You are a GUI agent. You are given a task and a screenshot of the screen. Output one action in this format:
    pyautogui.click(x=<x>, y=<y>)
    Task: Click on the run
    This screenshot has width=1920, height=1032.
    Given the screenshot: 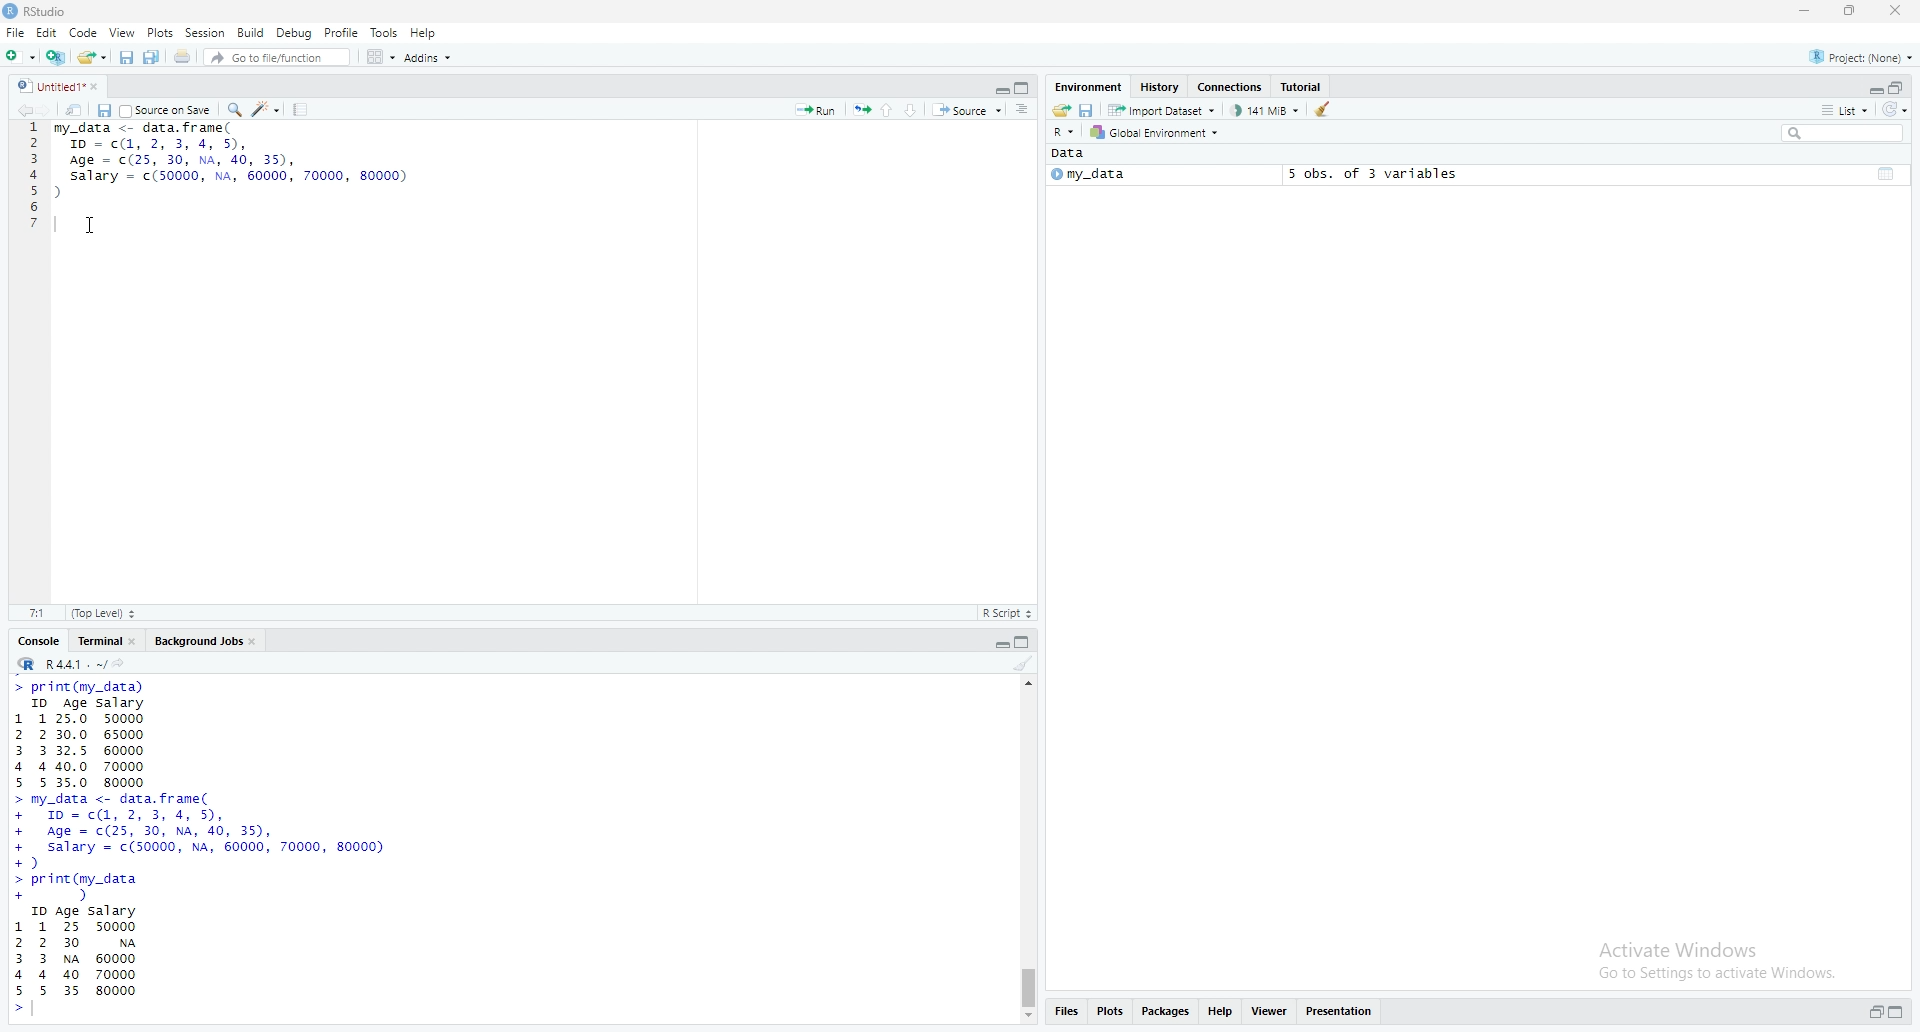 What is the action you would take?
    pyautogui.click(x=815, y=111)
    